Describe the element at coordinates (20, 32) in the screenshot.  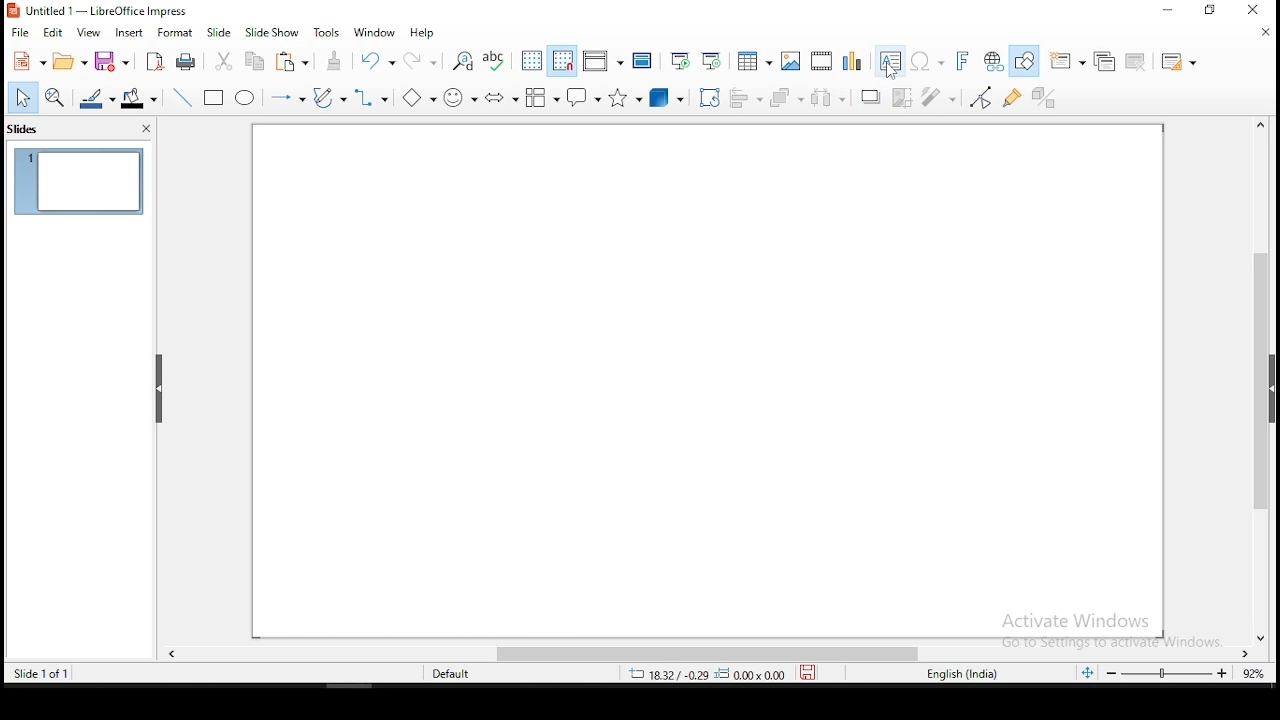
I see `file` at that location.